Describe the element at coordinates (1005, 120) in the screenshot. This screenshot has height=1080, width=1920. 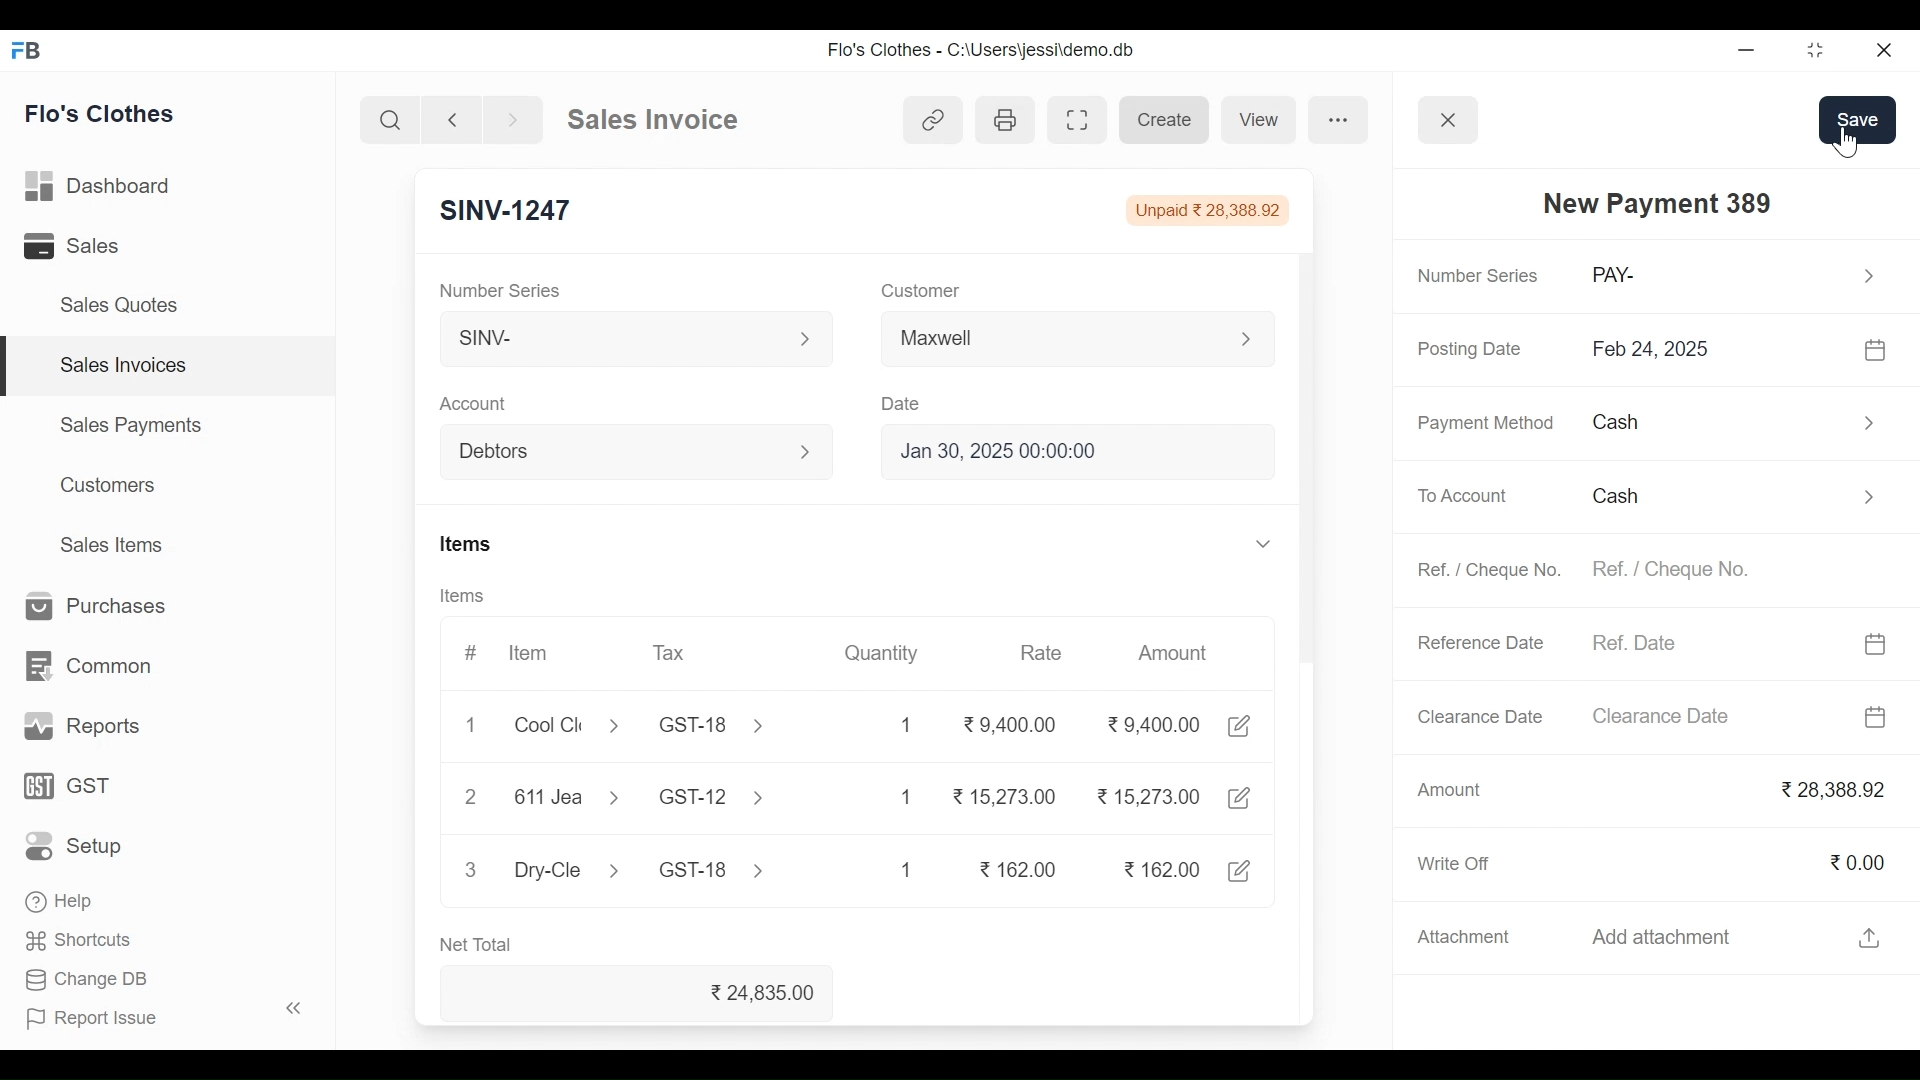
I see `Print` at that location.